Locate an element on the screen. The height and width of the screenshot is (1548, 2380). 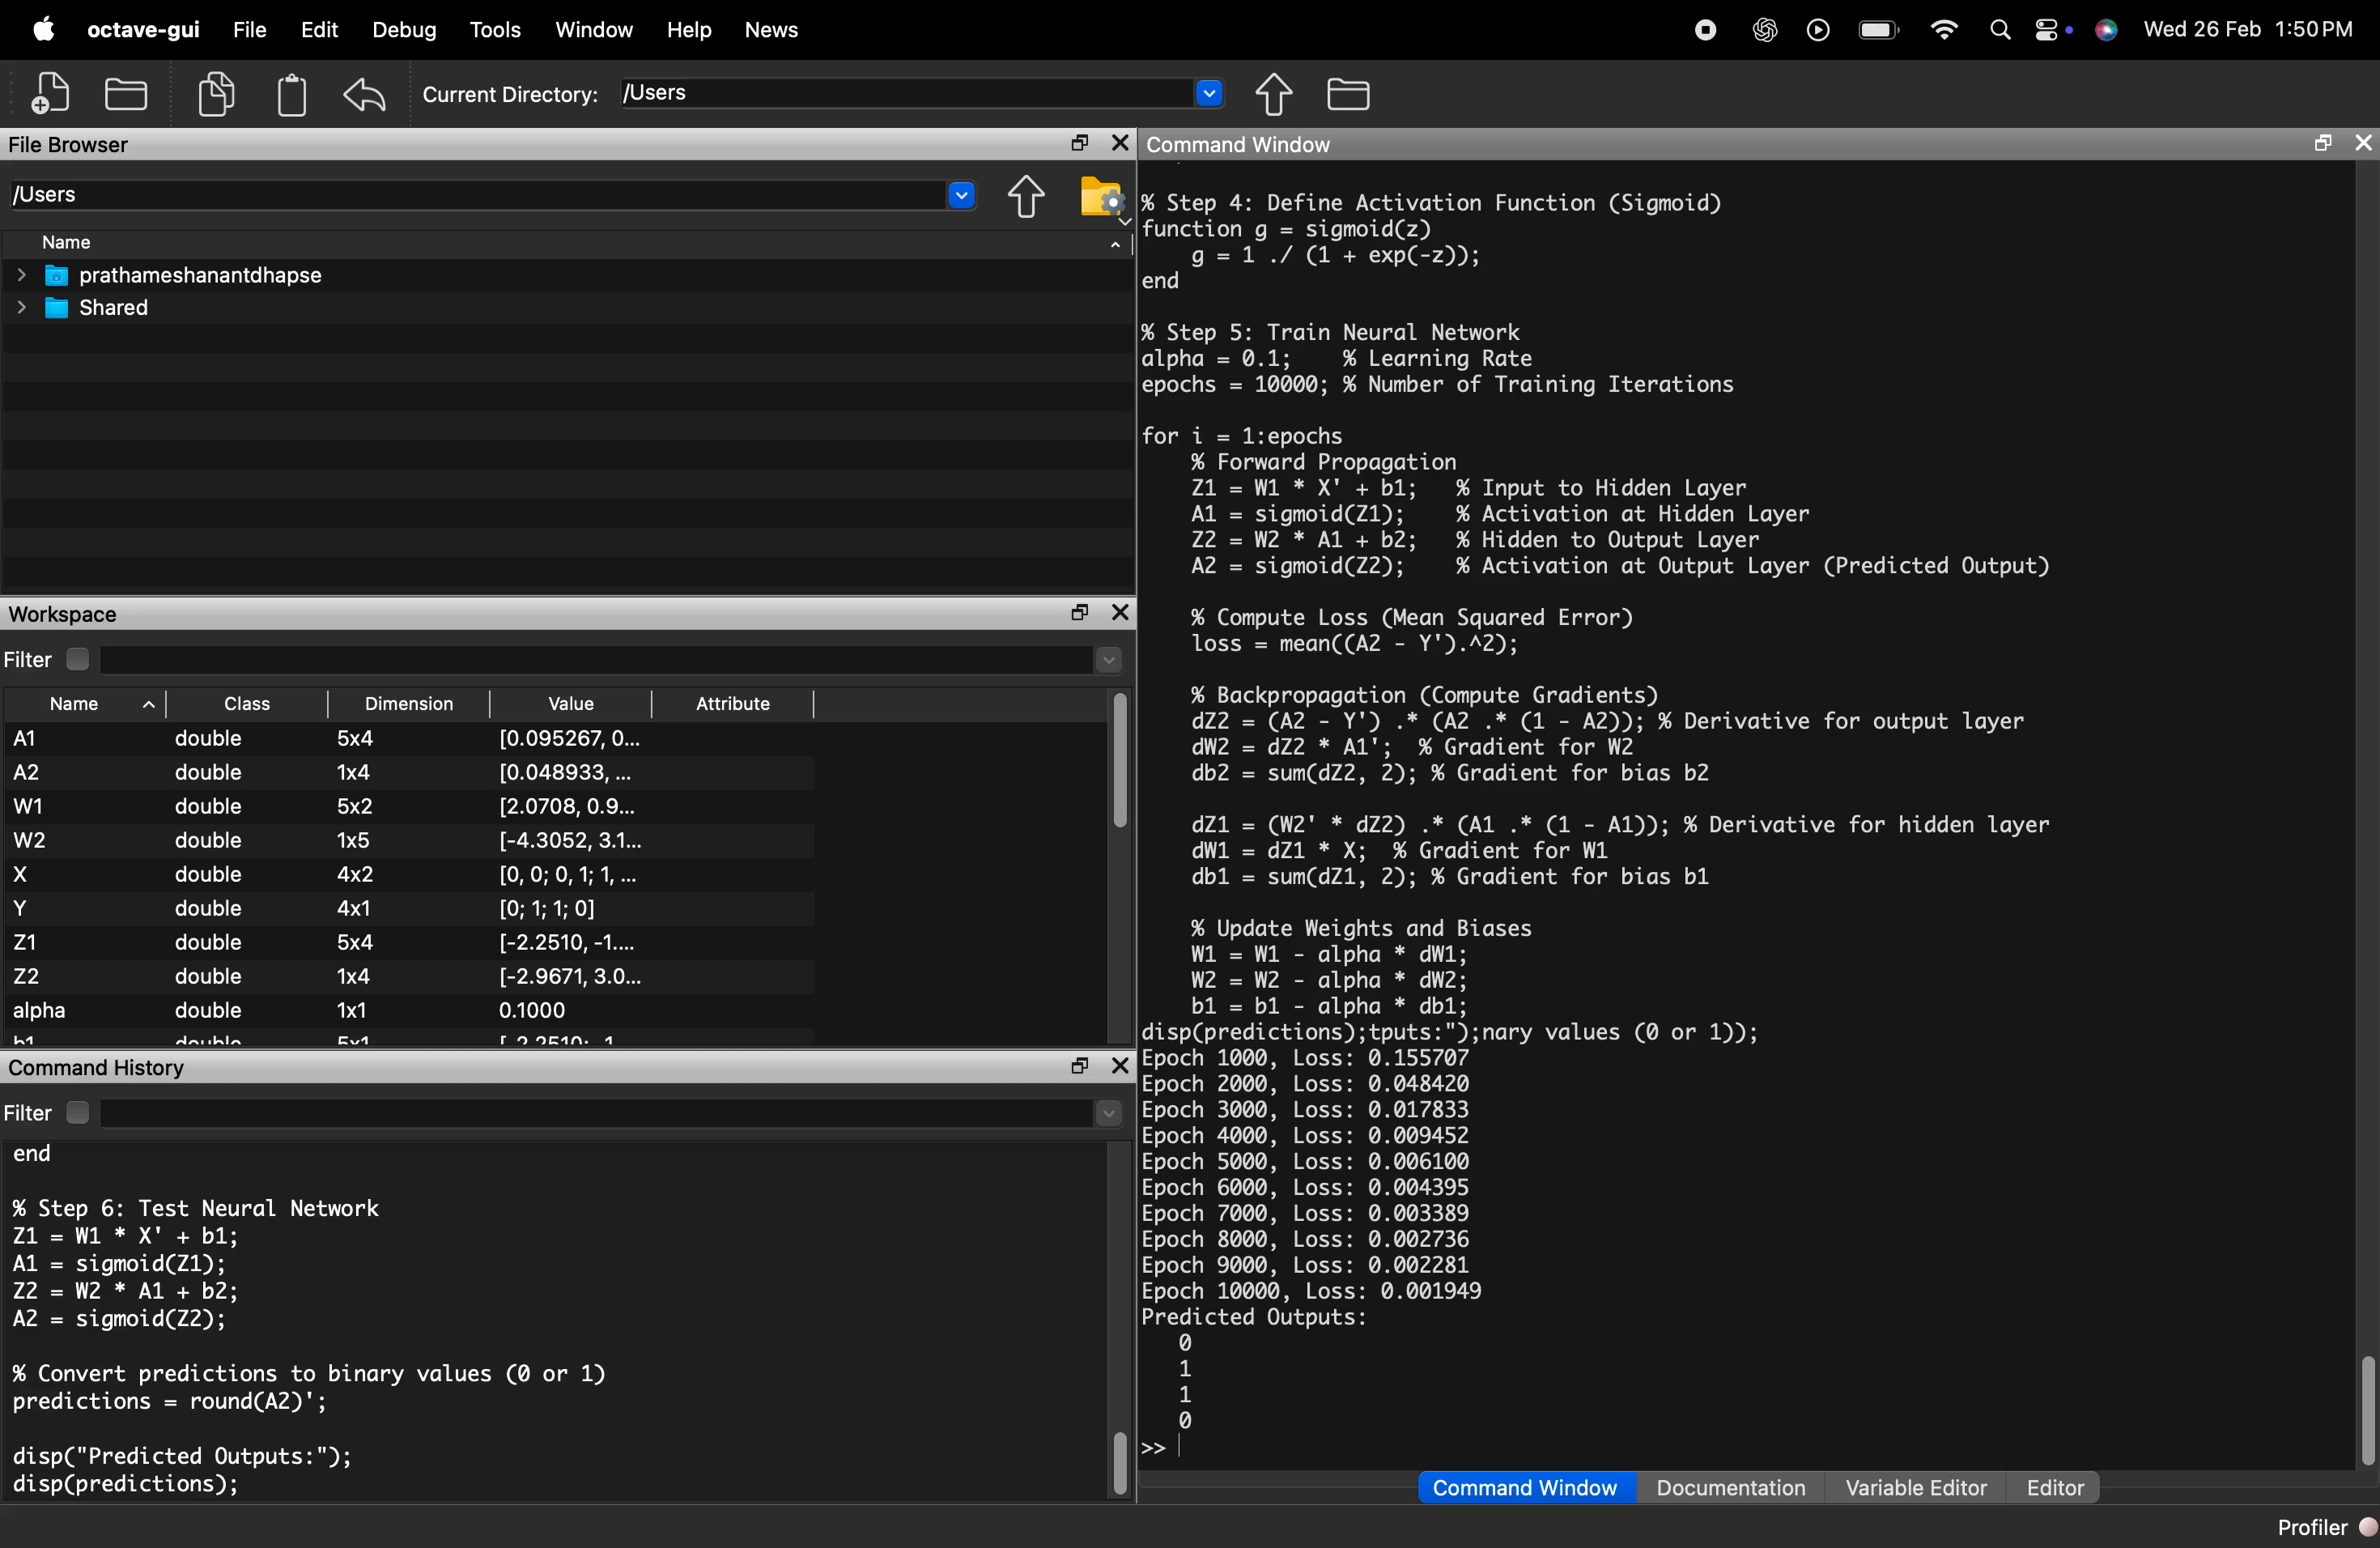
Window is located at coordinates (596, 30).